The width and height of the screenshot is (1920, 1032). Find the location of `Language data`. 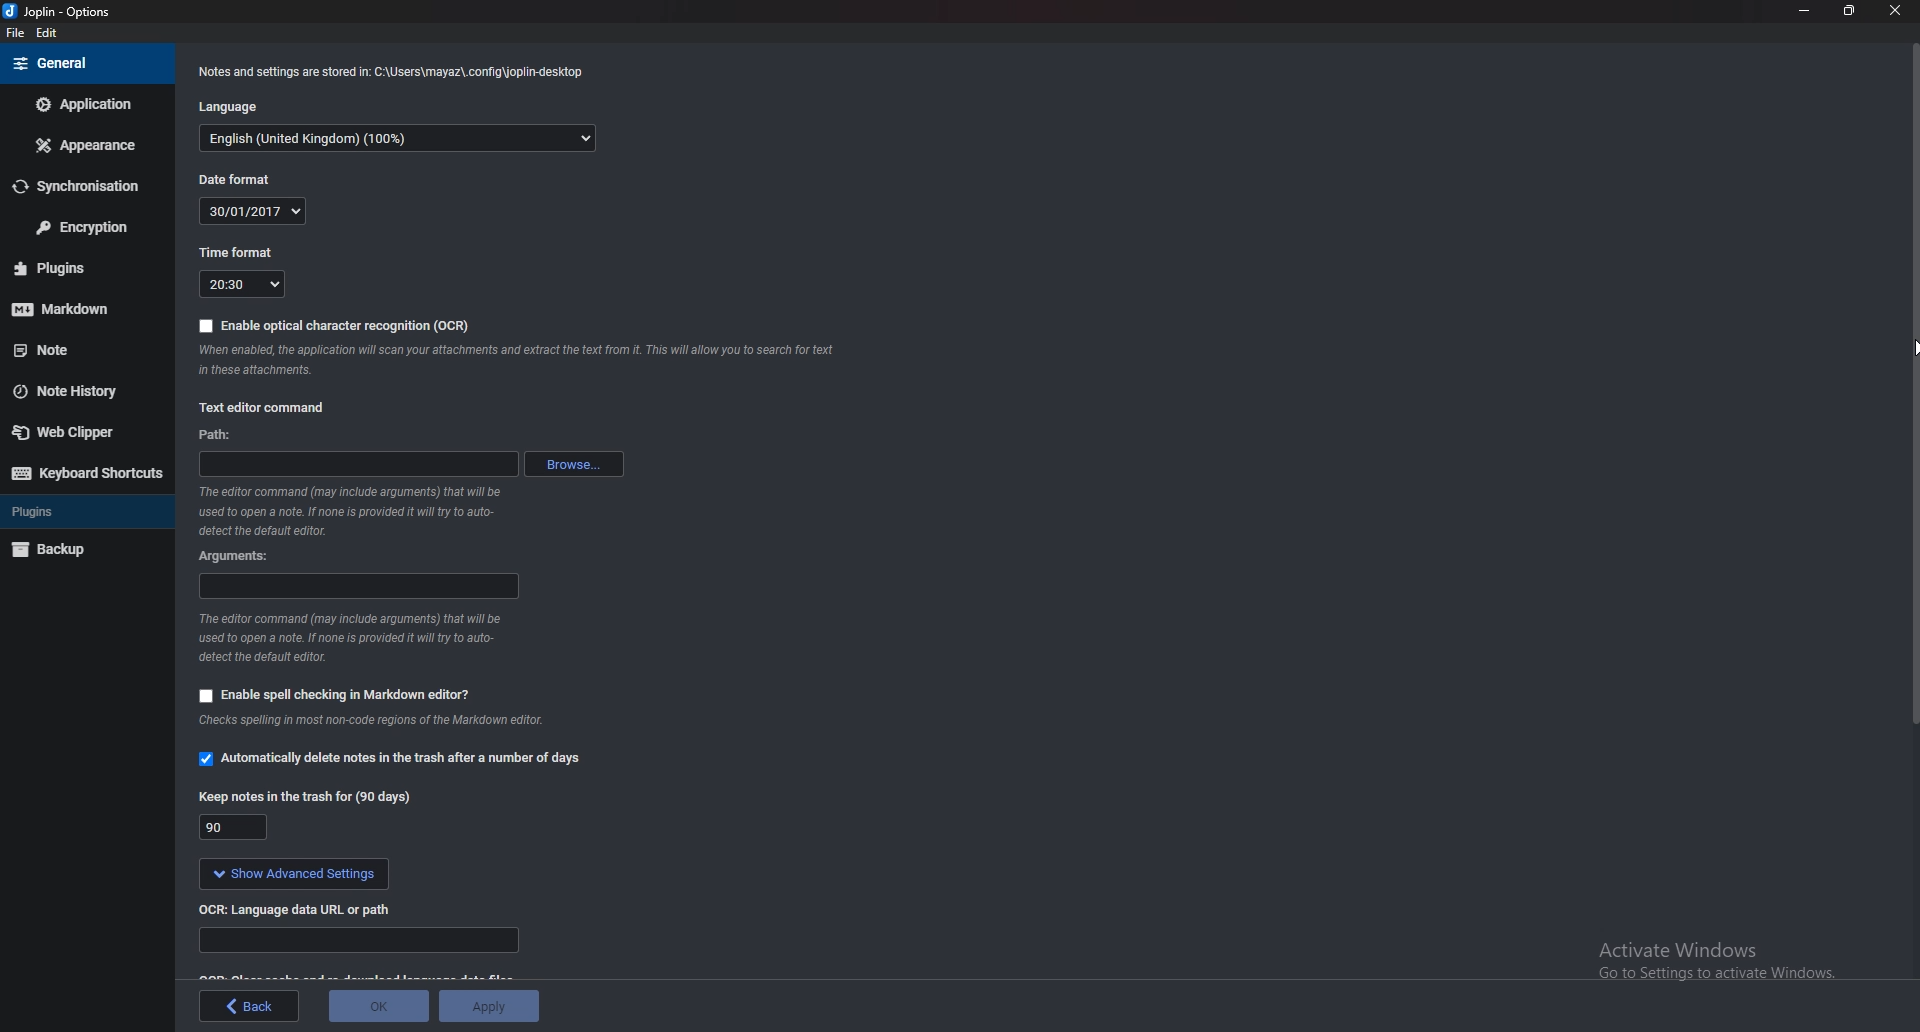

Language data is located at coordinates (364, 943).